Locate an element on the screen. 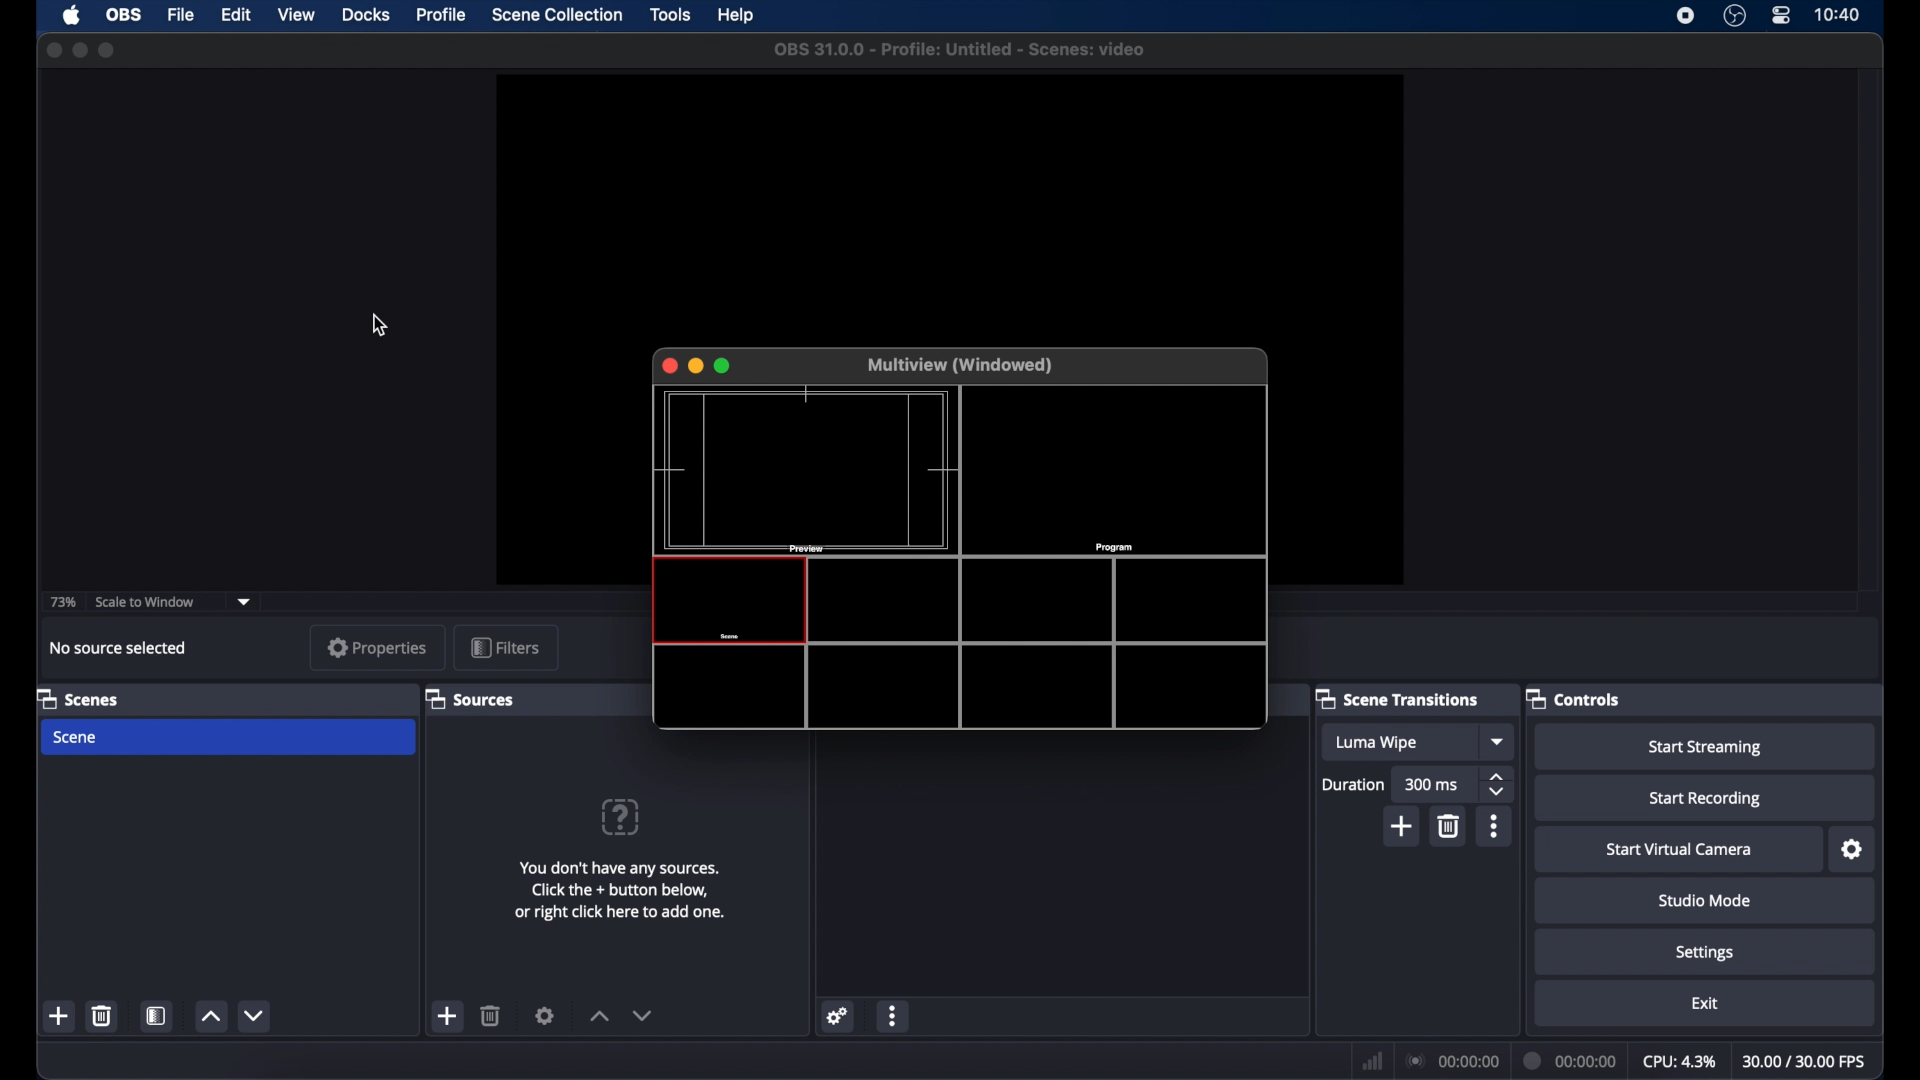  close is located at coordinates (668, 364).